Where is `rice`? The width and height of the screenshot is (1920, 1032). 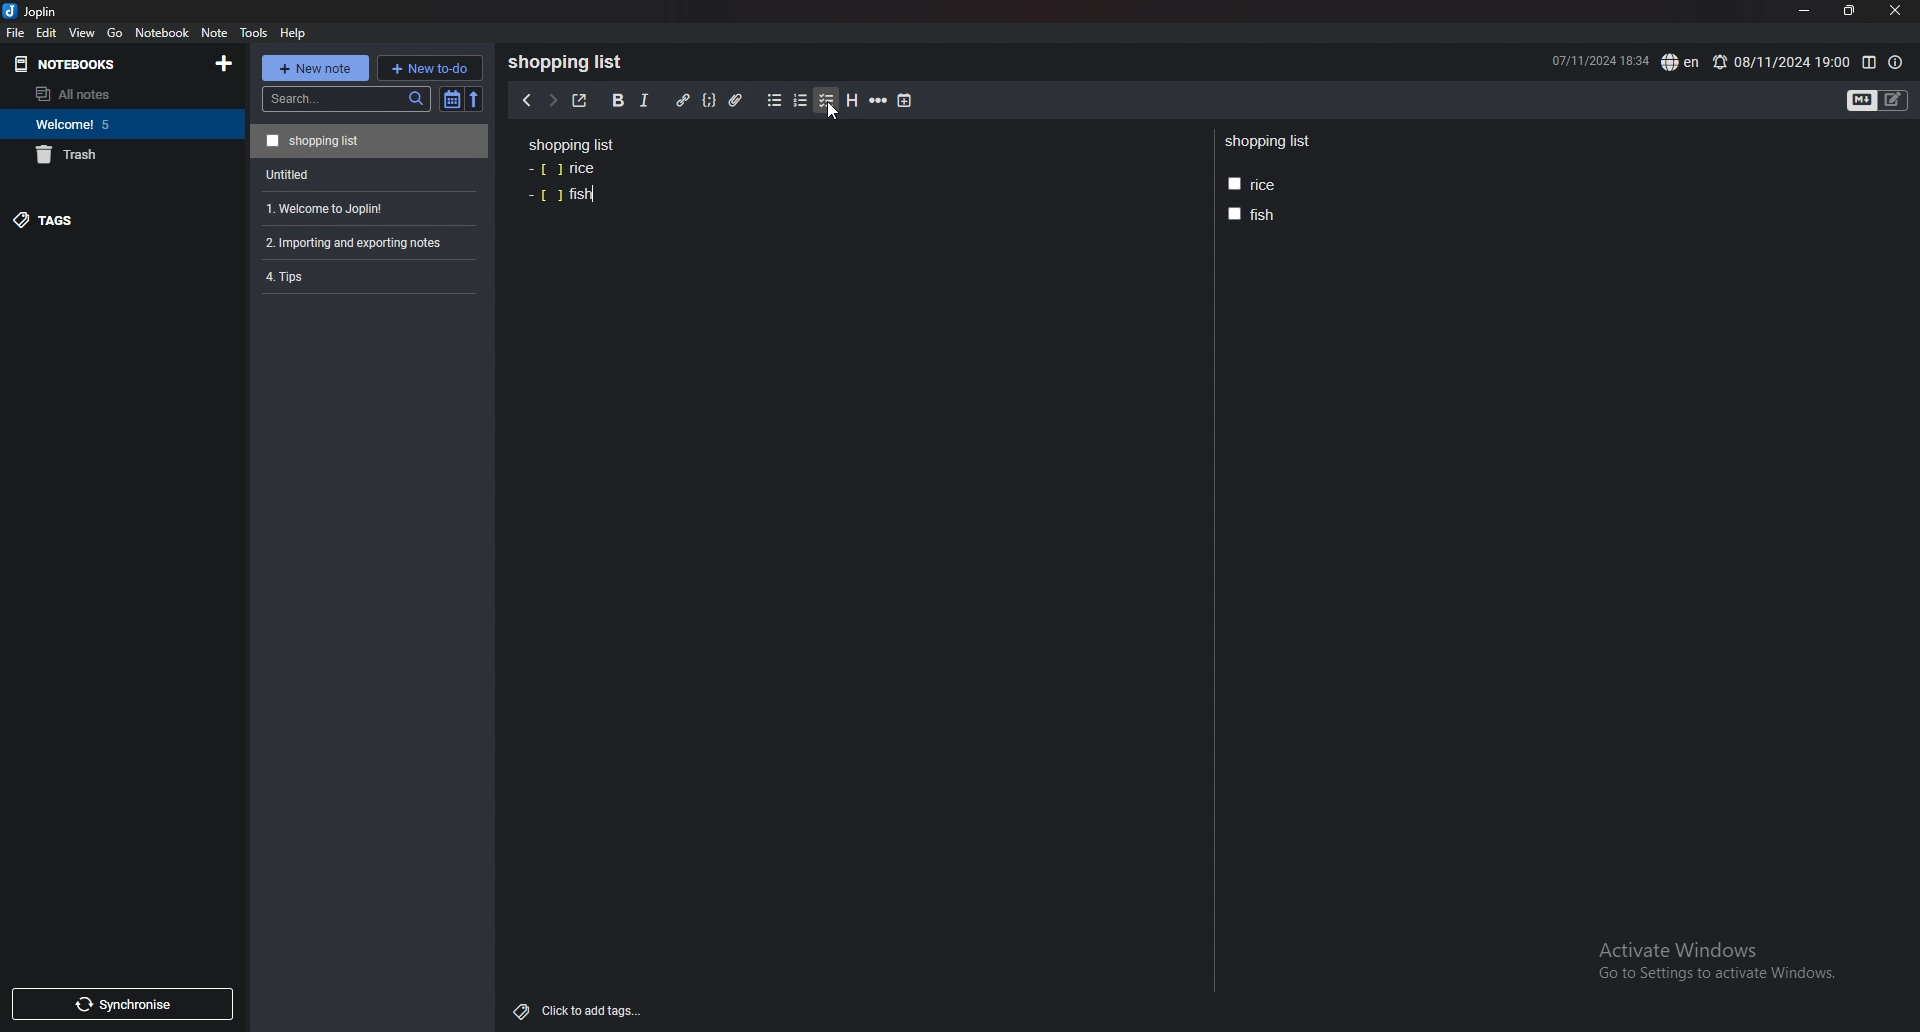 rice is located at coordinates (1252, 185).